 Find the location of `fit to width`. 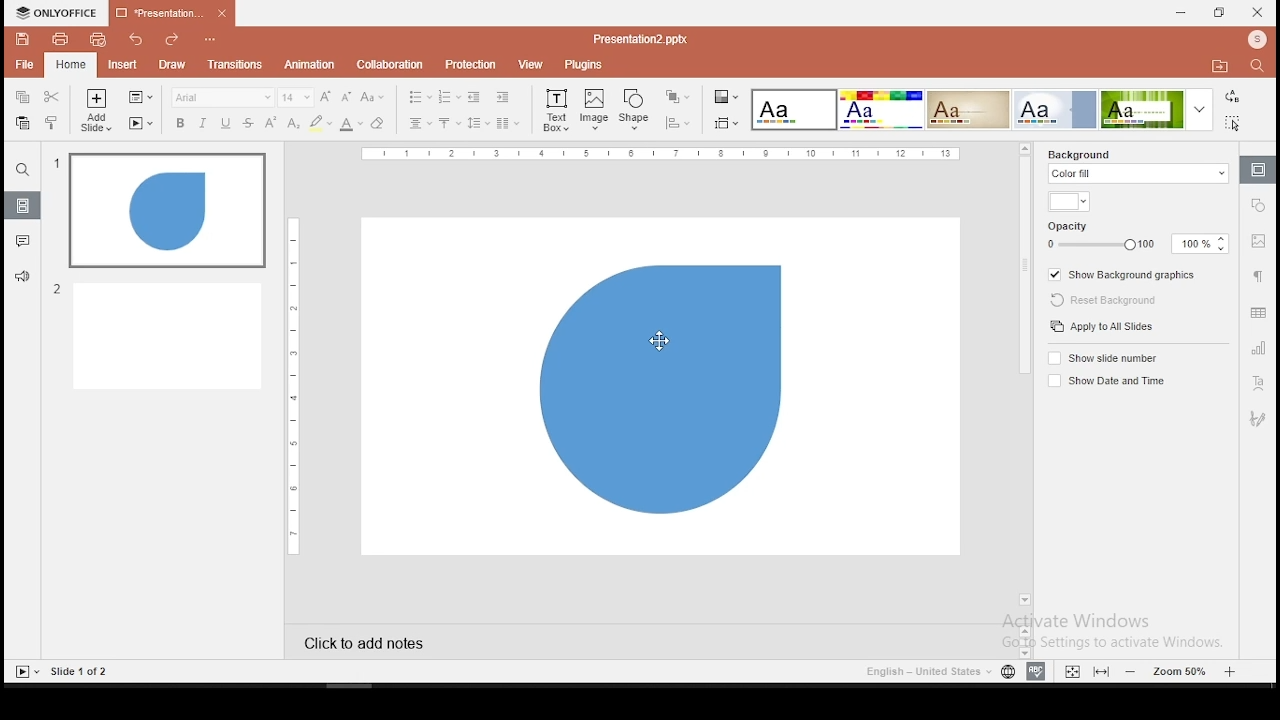

fit to width is located at coordinates (1069, 671).